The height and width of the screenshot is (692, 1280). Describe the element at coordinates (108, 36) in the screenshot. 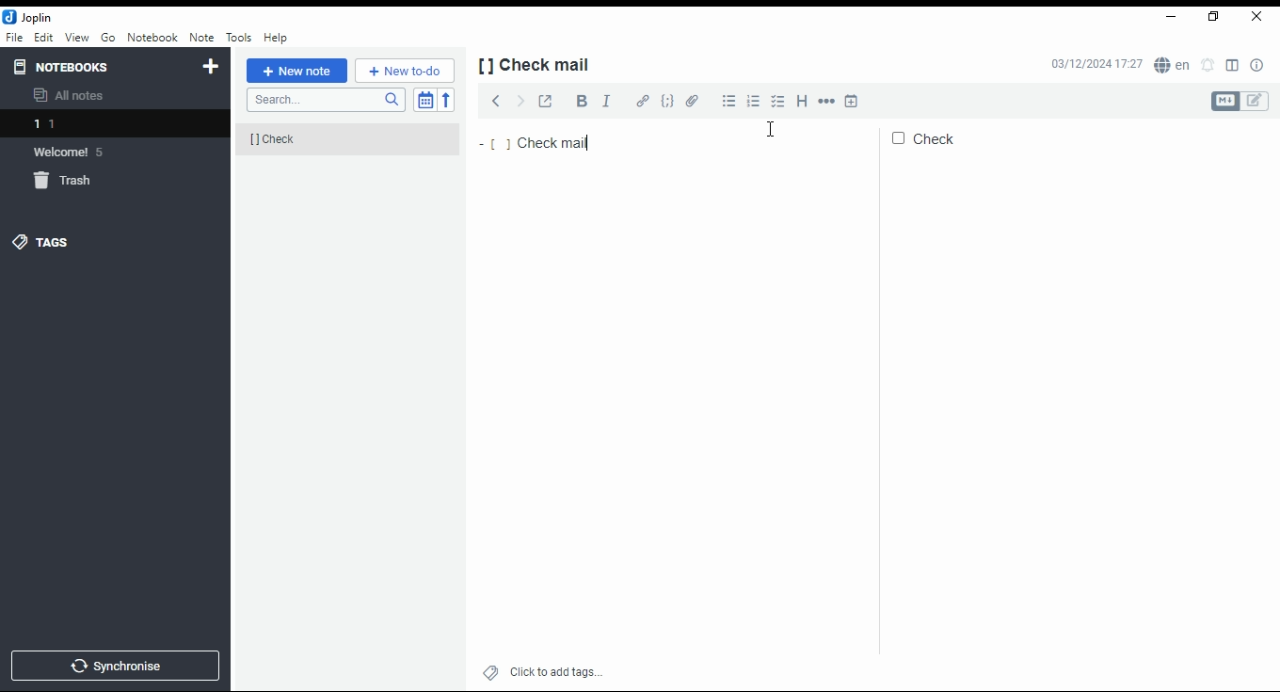

I see `Go` at that location.